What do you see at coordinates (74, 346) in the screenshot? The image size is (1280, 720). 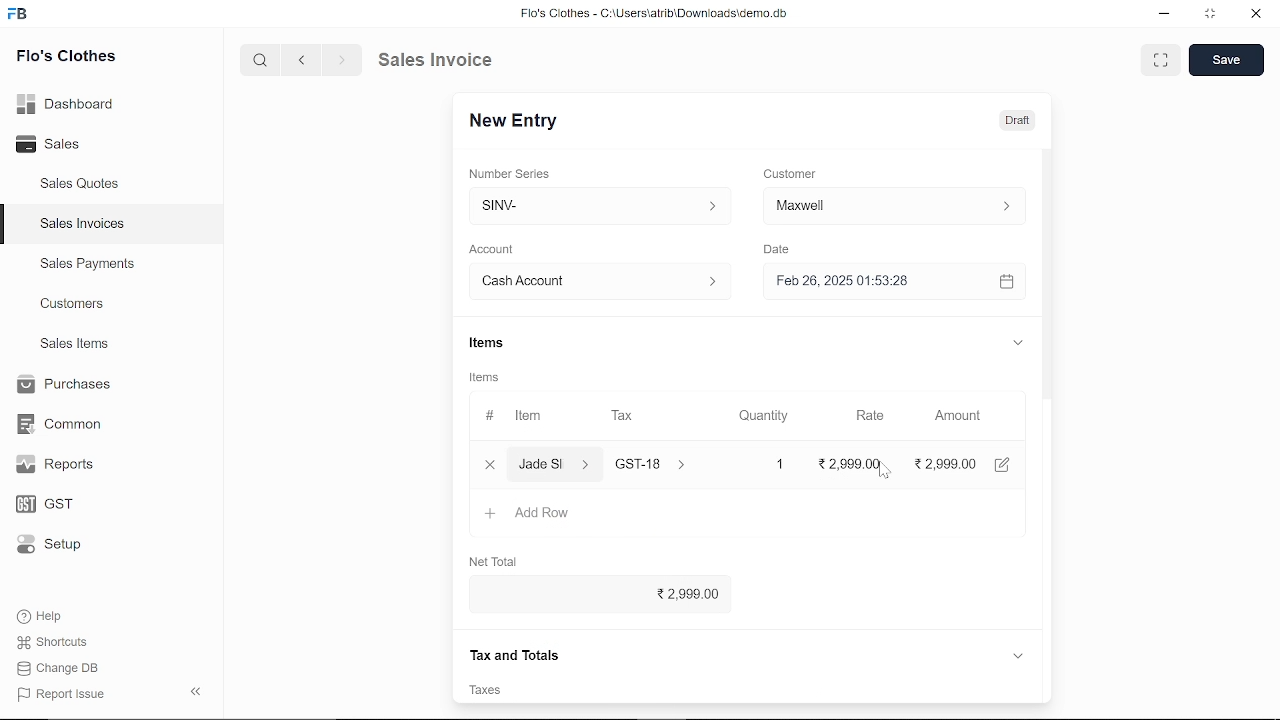 I see `Sales Items` at bounding box center [74, 346].